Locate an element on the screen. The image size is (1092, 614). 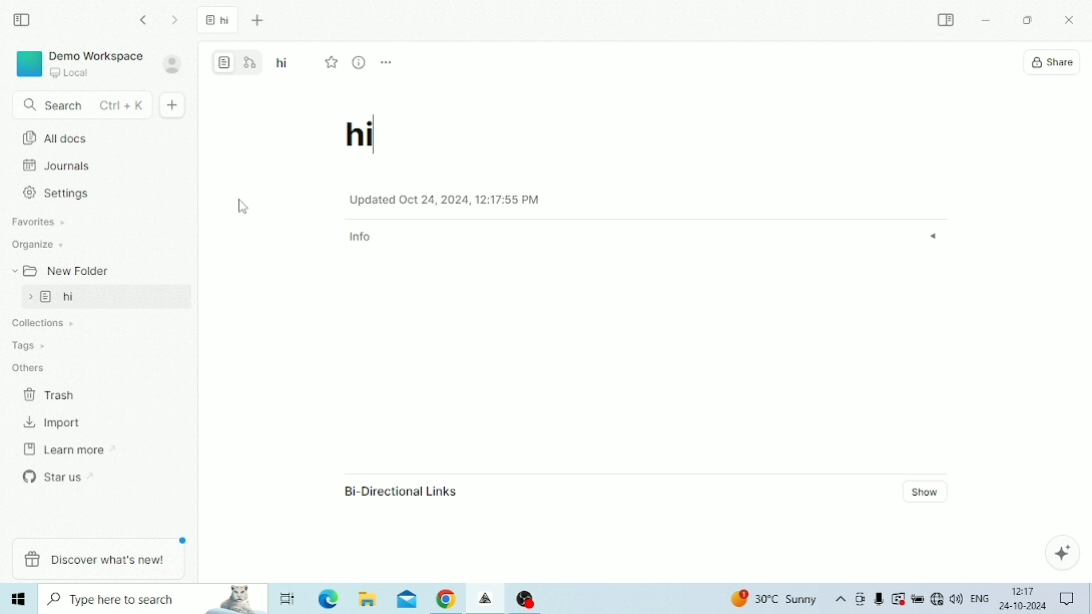
Star us is located at coordinates (61, 475).